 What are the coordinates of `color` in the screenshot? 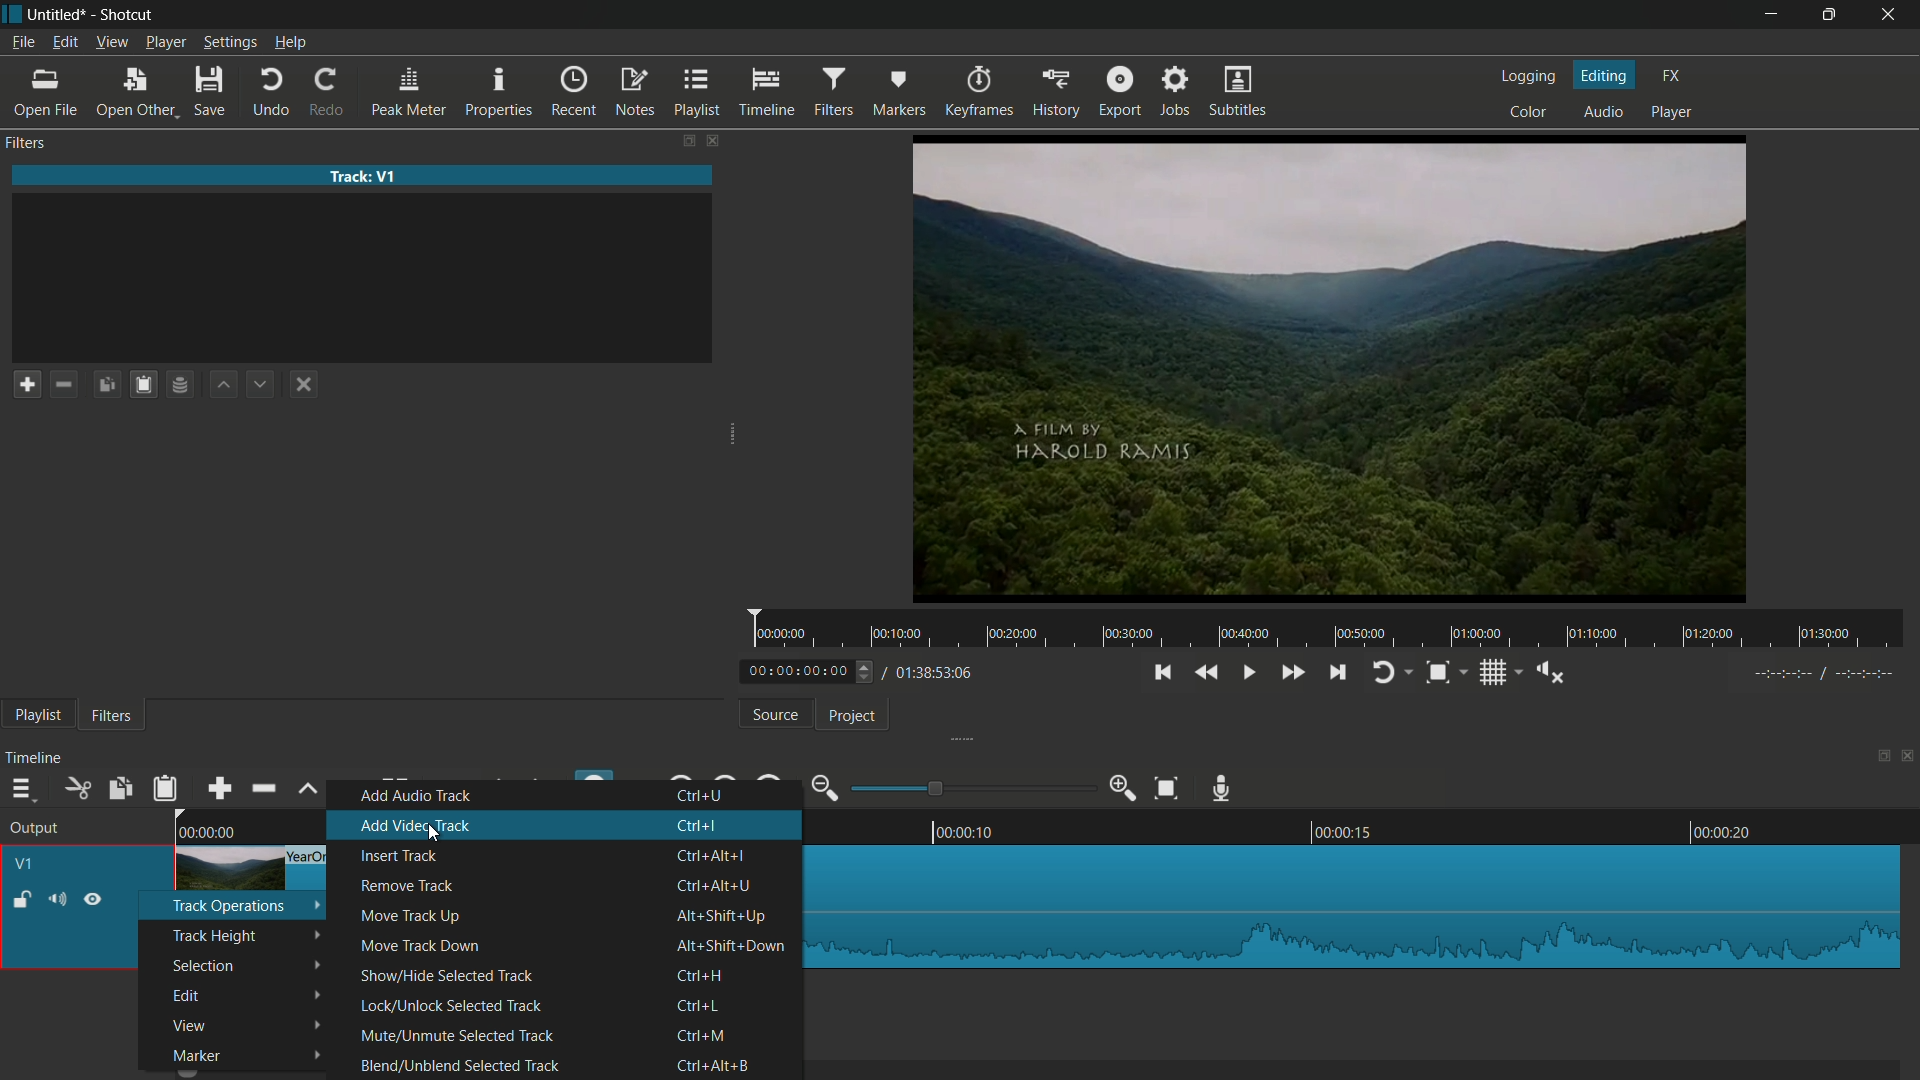 It's located at (1532, 113).